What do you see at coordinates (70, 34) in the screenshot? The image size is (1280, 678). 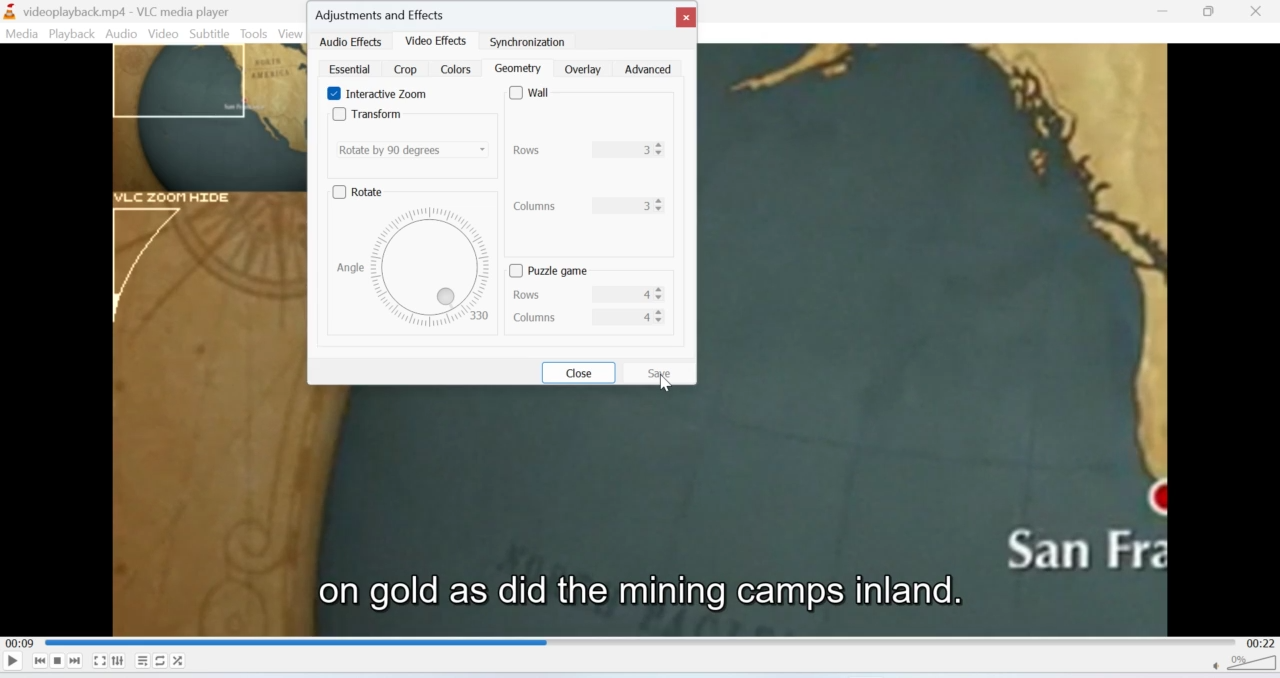 I see `Playback` at bounding box center [70, 34].